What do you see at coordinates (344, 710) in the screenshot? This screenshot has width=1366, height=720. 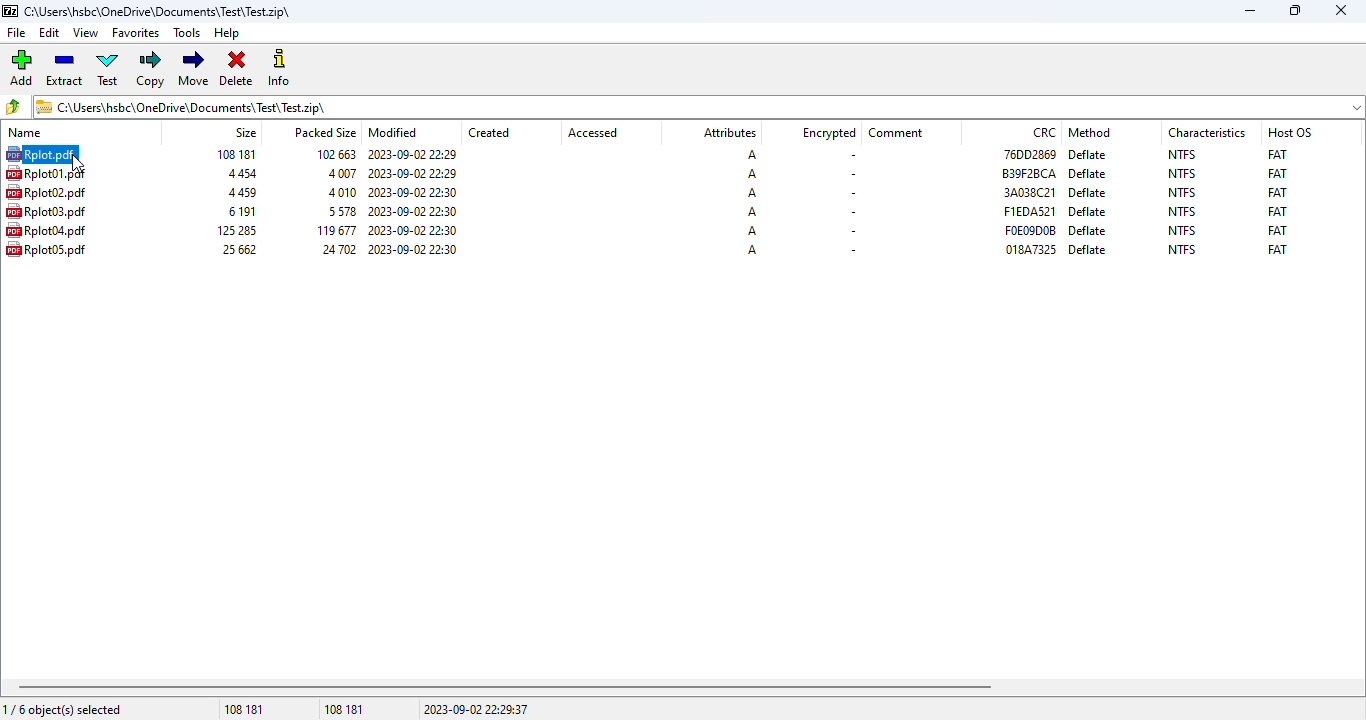 I see `108 181` at bounding box center [344, 710].